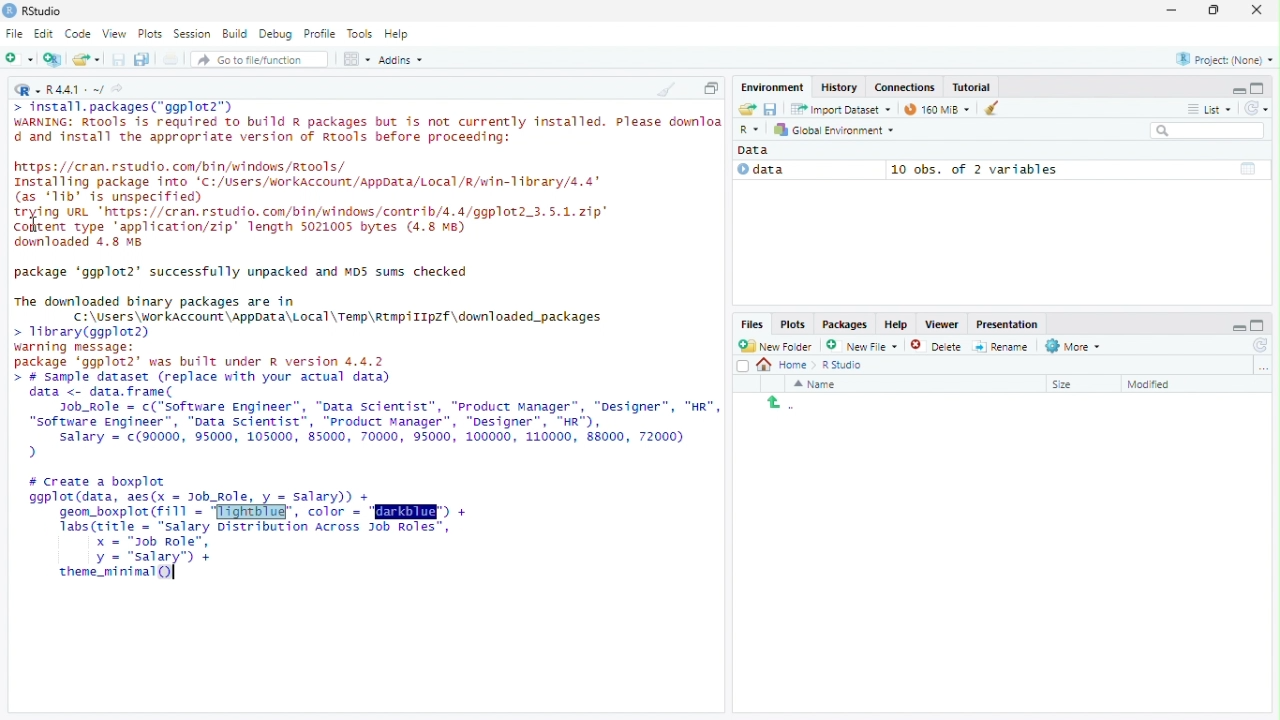  What do you see at coordinates (361, 34) in the screenshot?
I see `Tools` at bounding box center [361, 34].